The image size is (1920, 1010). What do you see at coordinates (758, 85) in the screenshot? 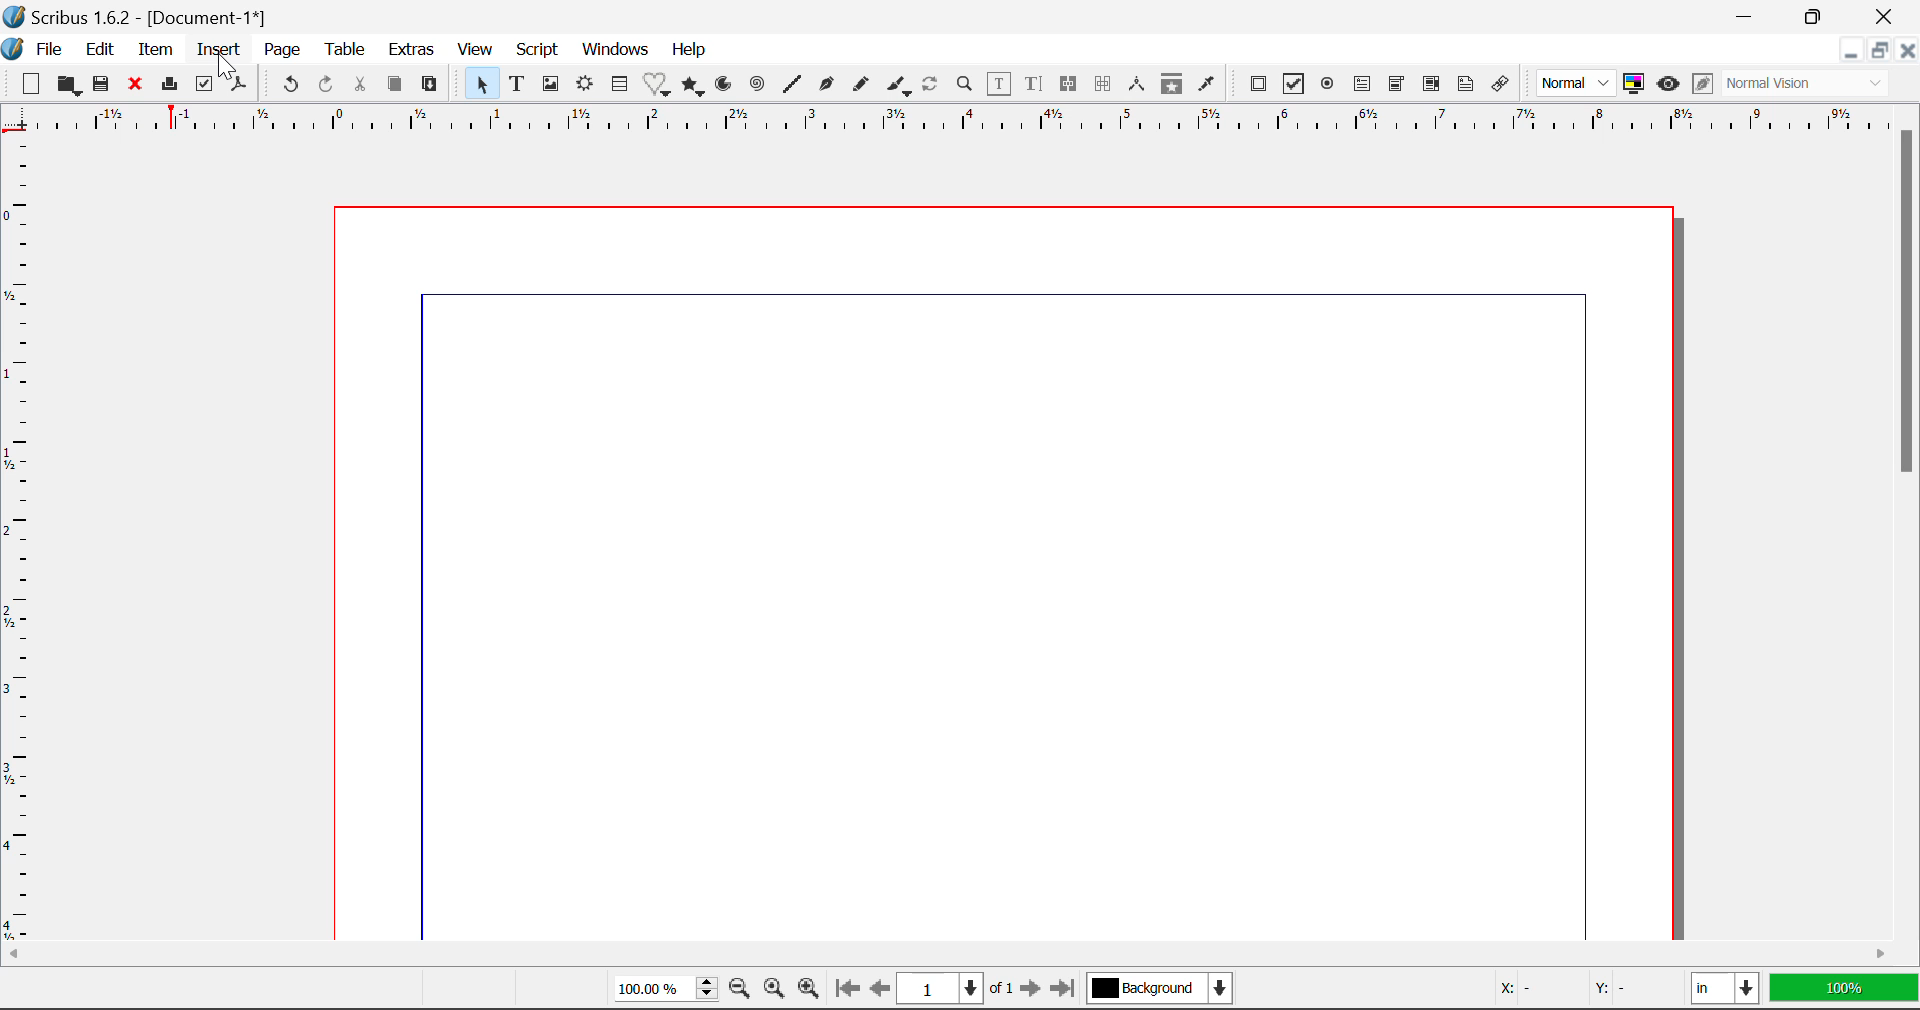
I see `Spiral` at bounding box center [758, 85].